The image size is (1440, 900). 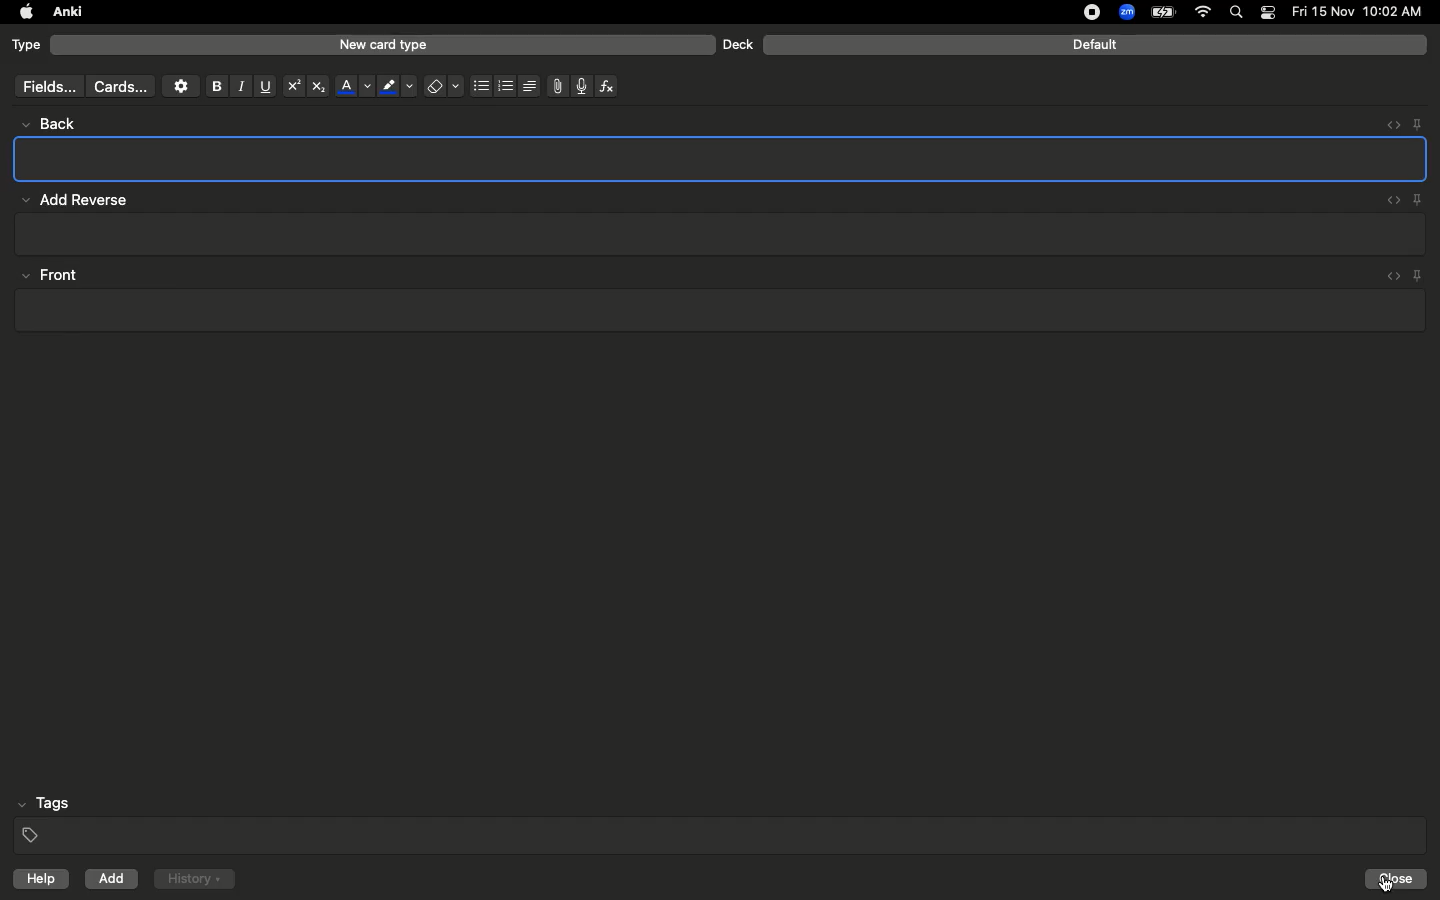 What do you see at coordinates (1162, 12) in the screenshot?
I see `Charge` at bounding box center [1162, 12].